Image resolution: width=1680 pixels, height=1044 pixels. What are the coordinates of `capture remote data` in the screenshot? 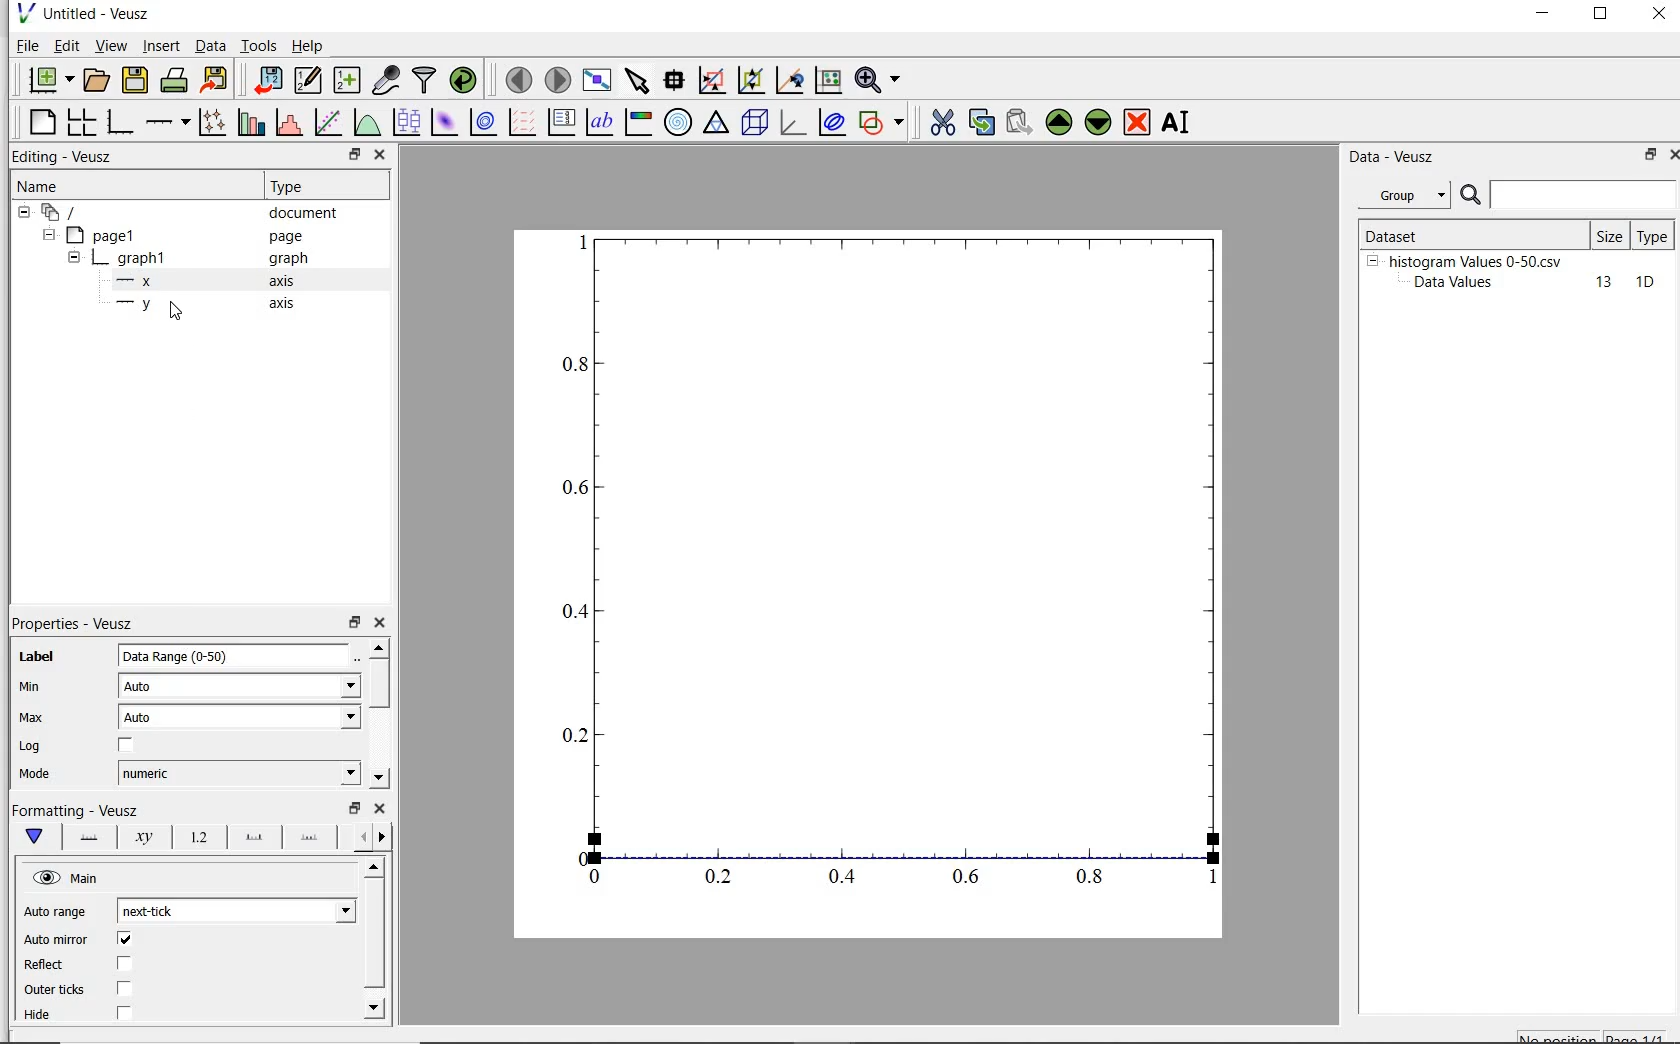 It's located at (386, 81).